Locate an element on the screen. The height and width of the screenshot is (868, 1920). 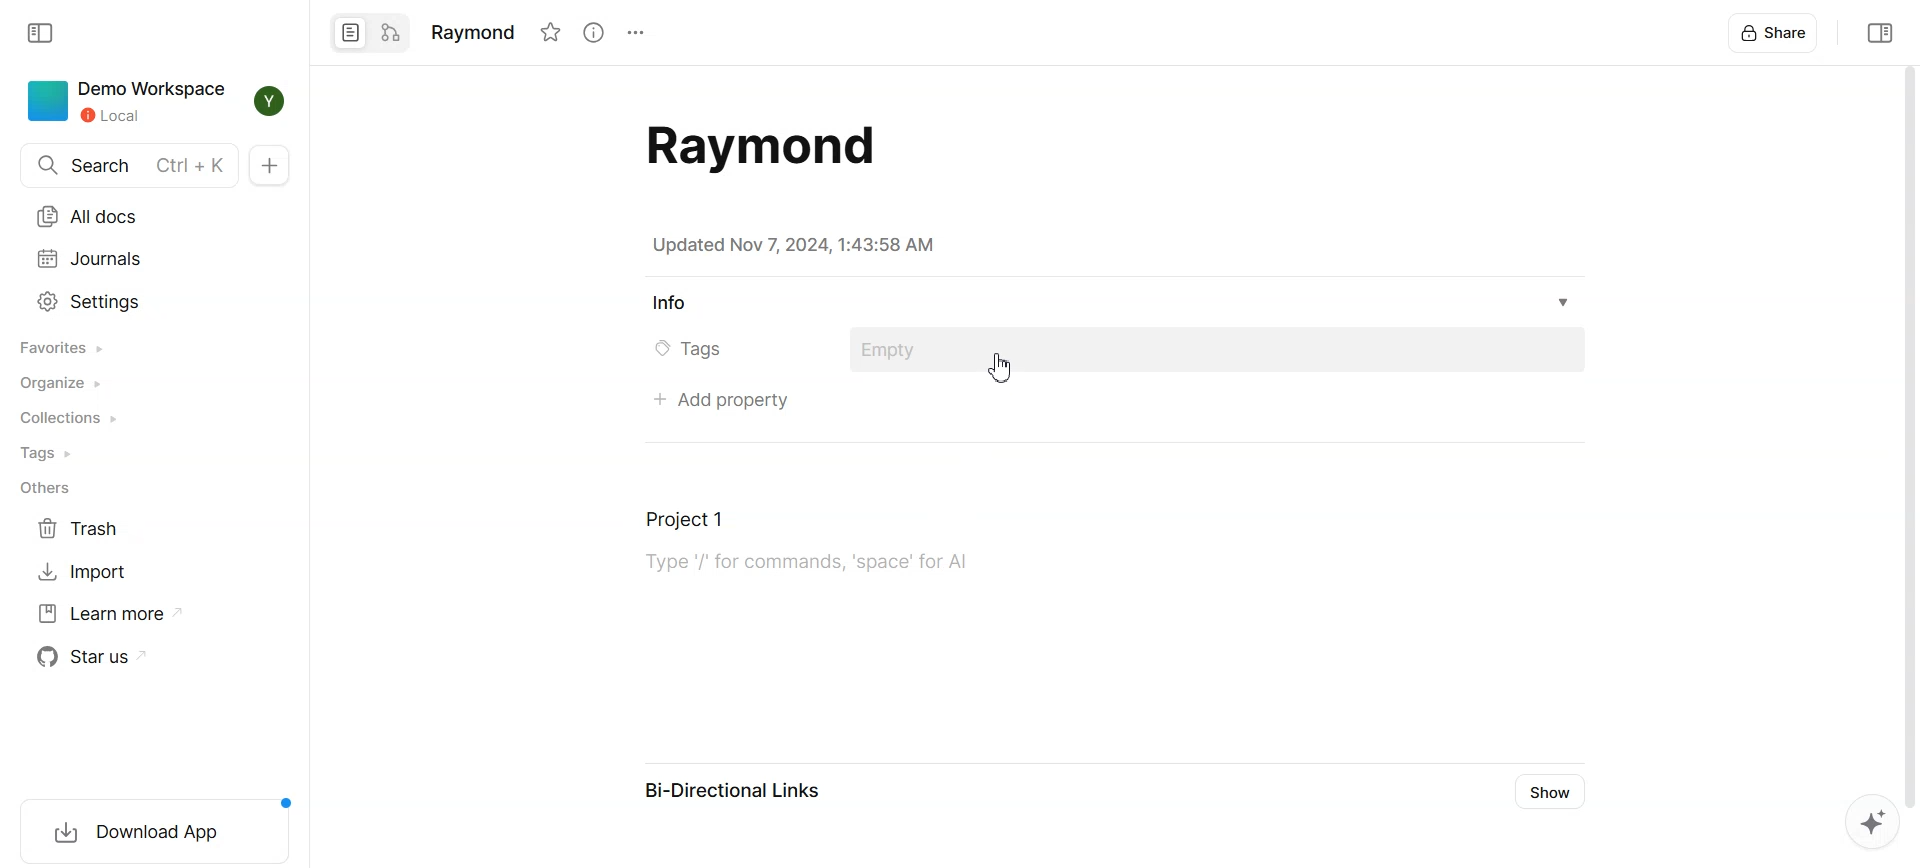
Raymond is located at coordinates (471, 30).